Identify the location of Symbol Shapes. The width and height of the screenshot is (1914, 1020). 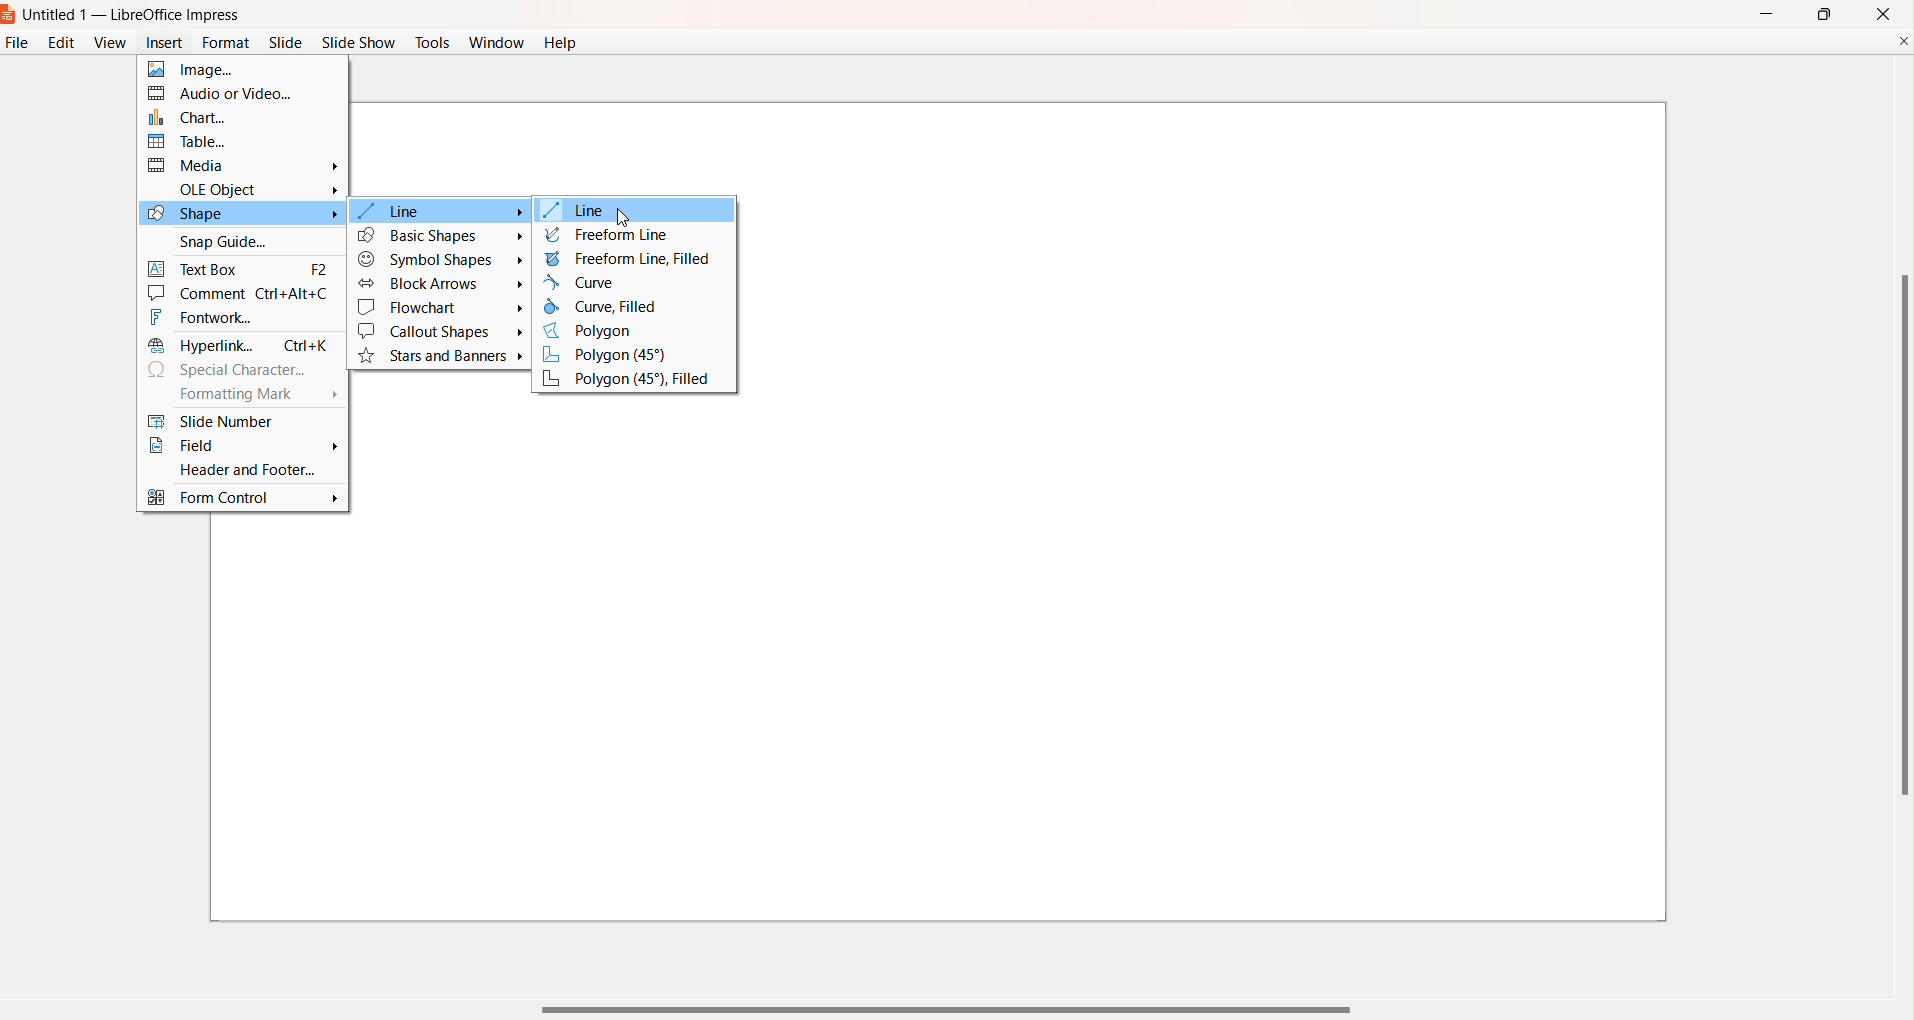
(441, 261).